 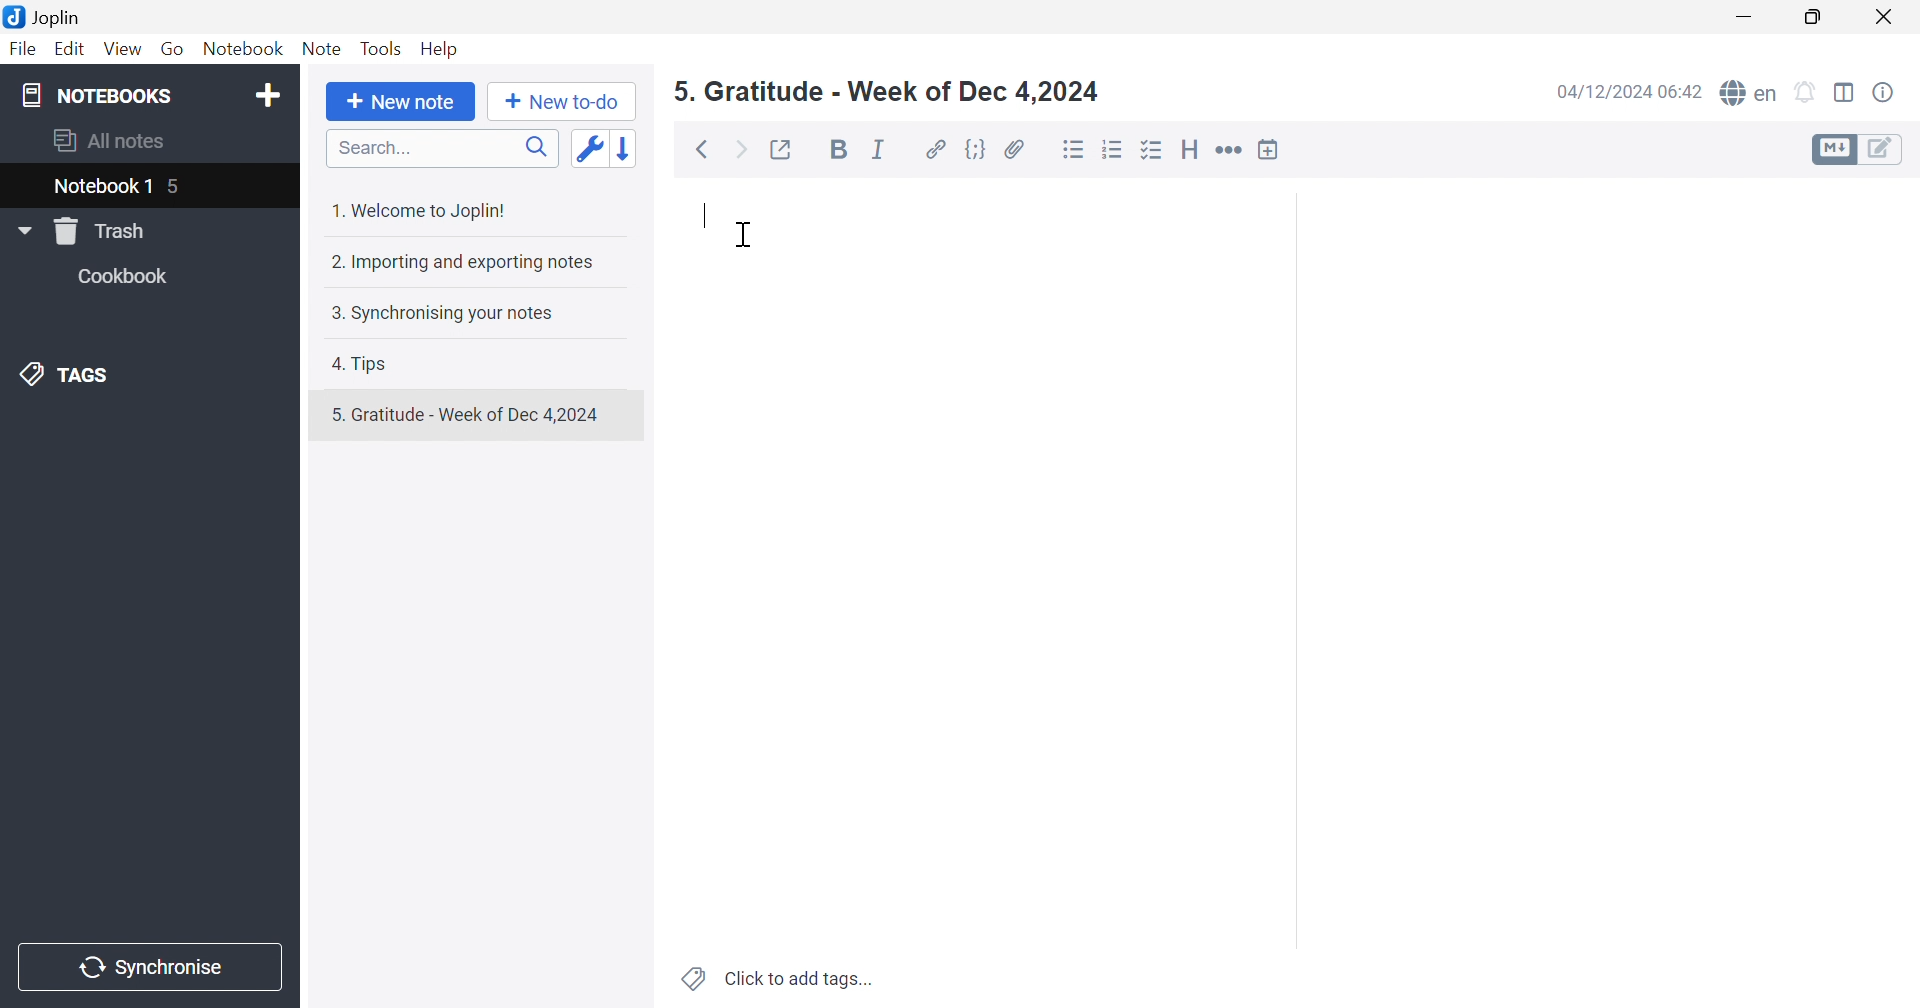 What do you see at coordinates (886, 91) in the screenshot?
I see `5. Gratitude  Week of Dec 4,2024` at bounding box center [886, 91].